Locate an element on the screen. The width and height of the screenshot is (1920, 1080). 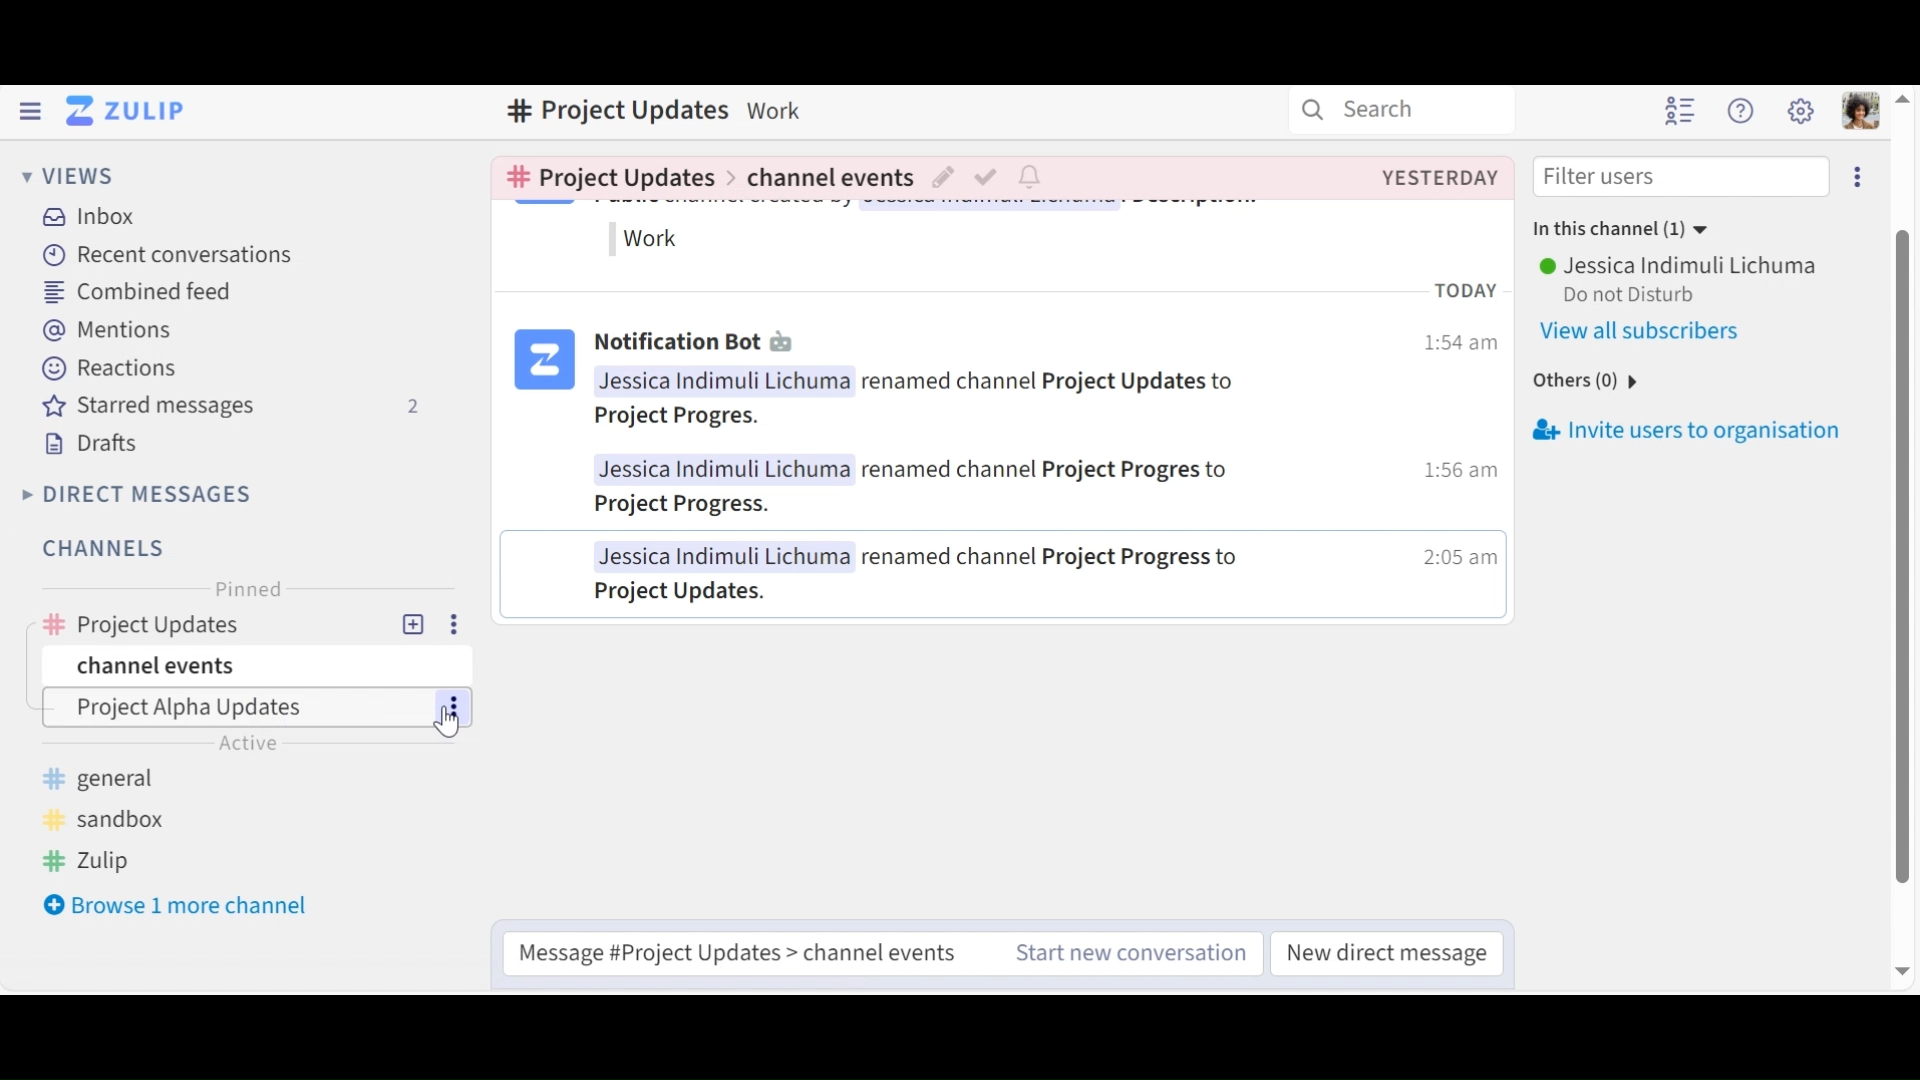
Channel Topic is located at coordinates (244, 707).